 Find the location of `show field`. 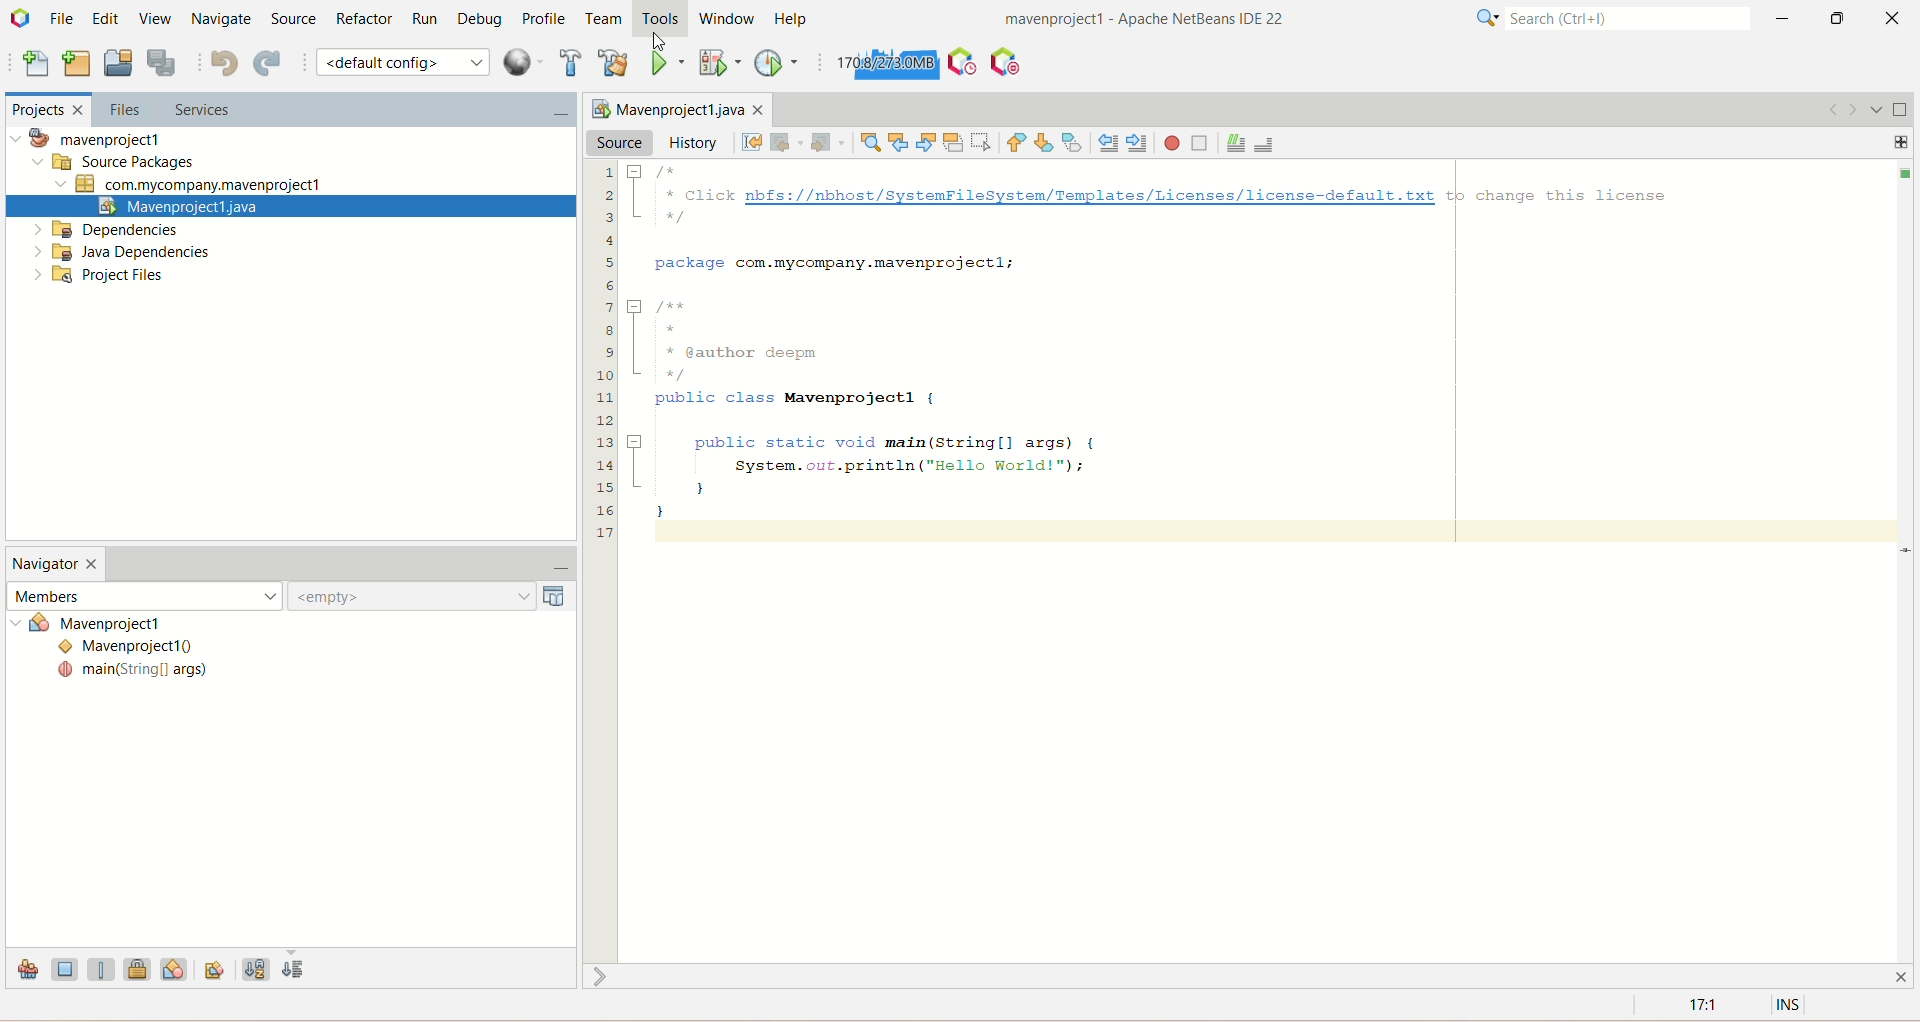

show field is located at coordinates (65, 968).